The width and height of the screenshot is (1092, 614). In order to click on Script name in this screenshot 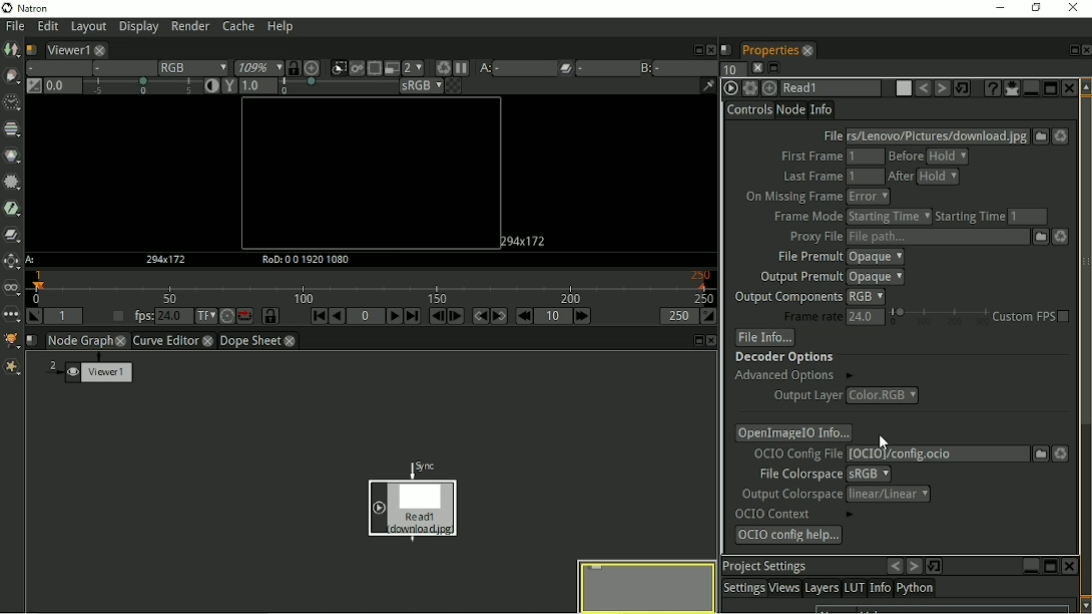, I will do `click(33, 341)`.